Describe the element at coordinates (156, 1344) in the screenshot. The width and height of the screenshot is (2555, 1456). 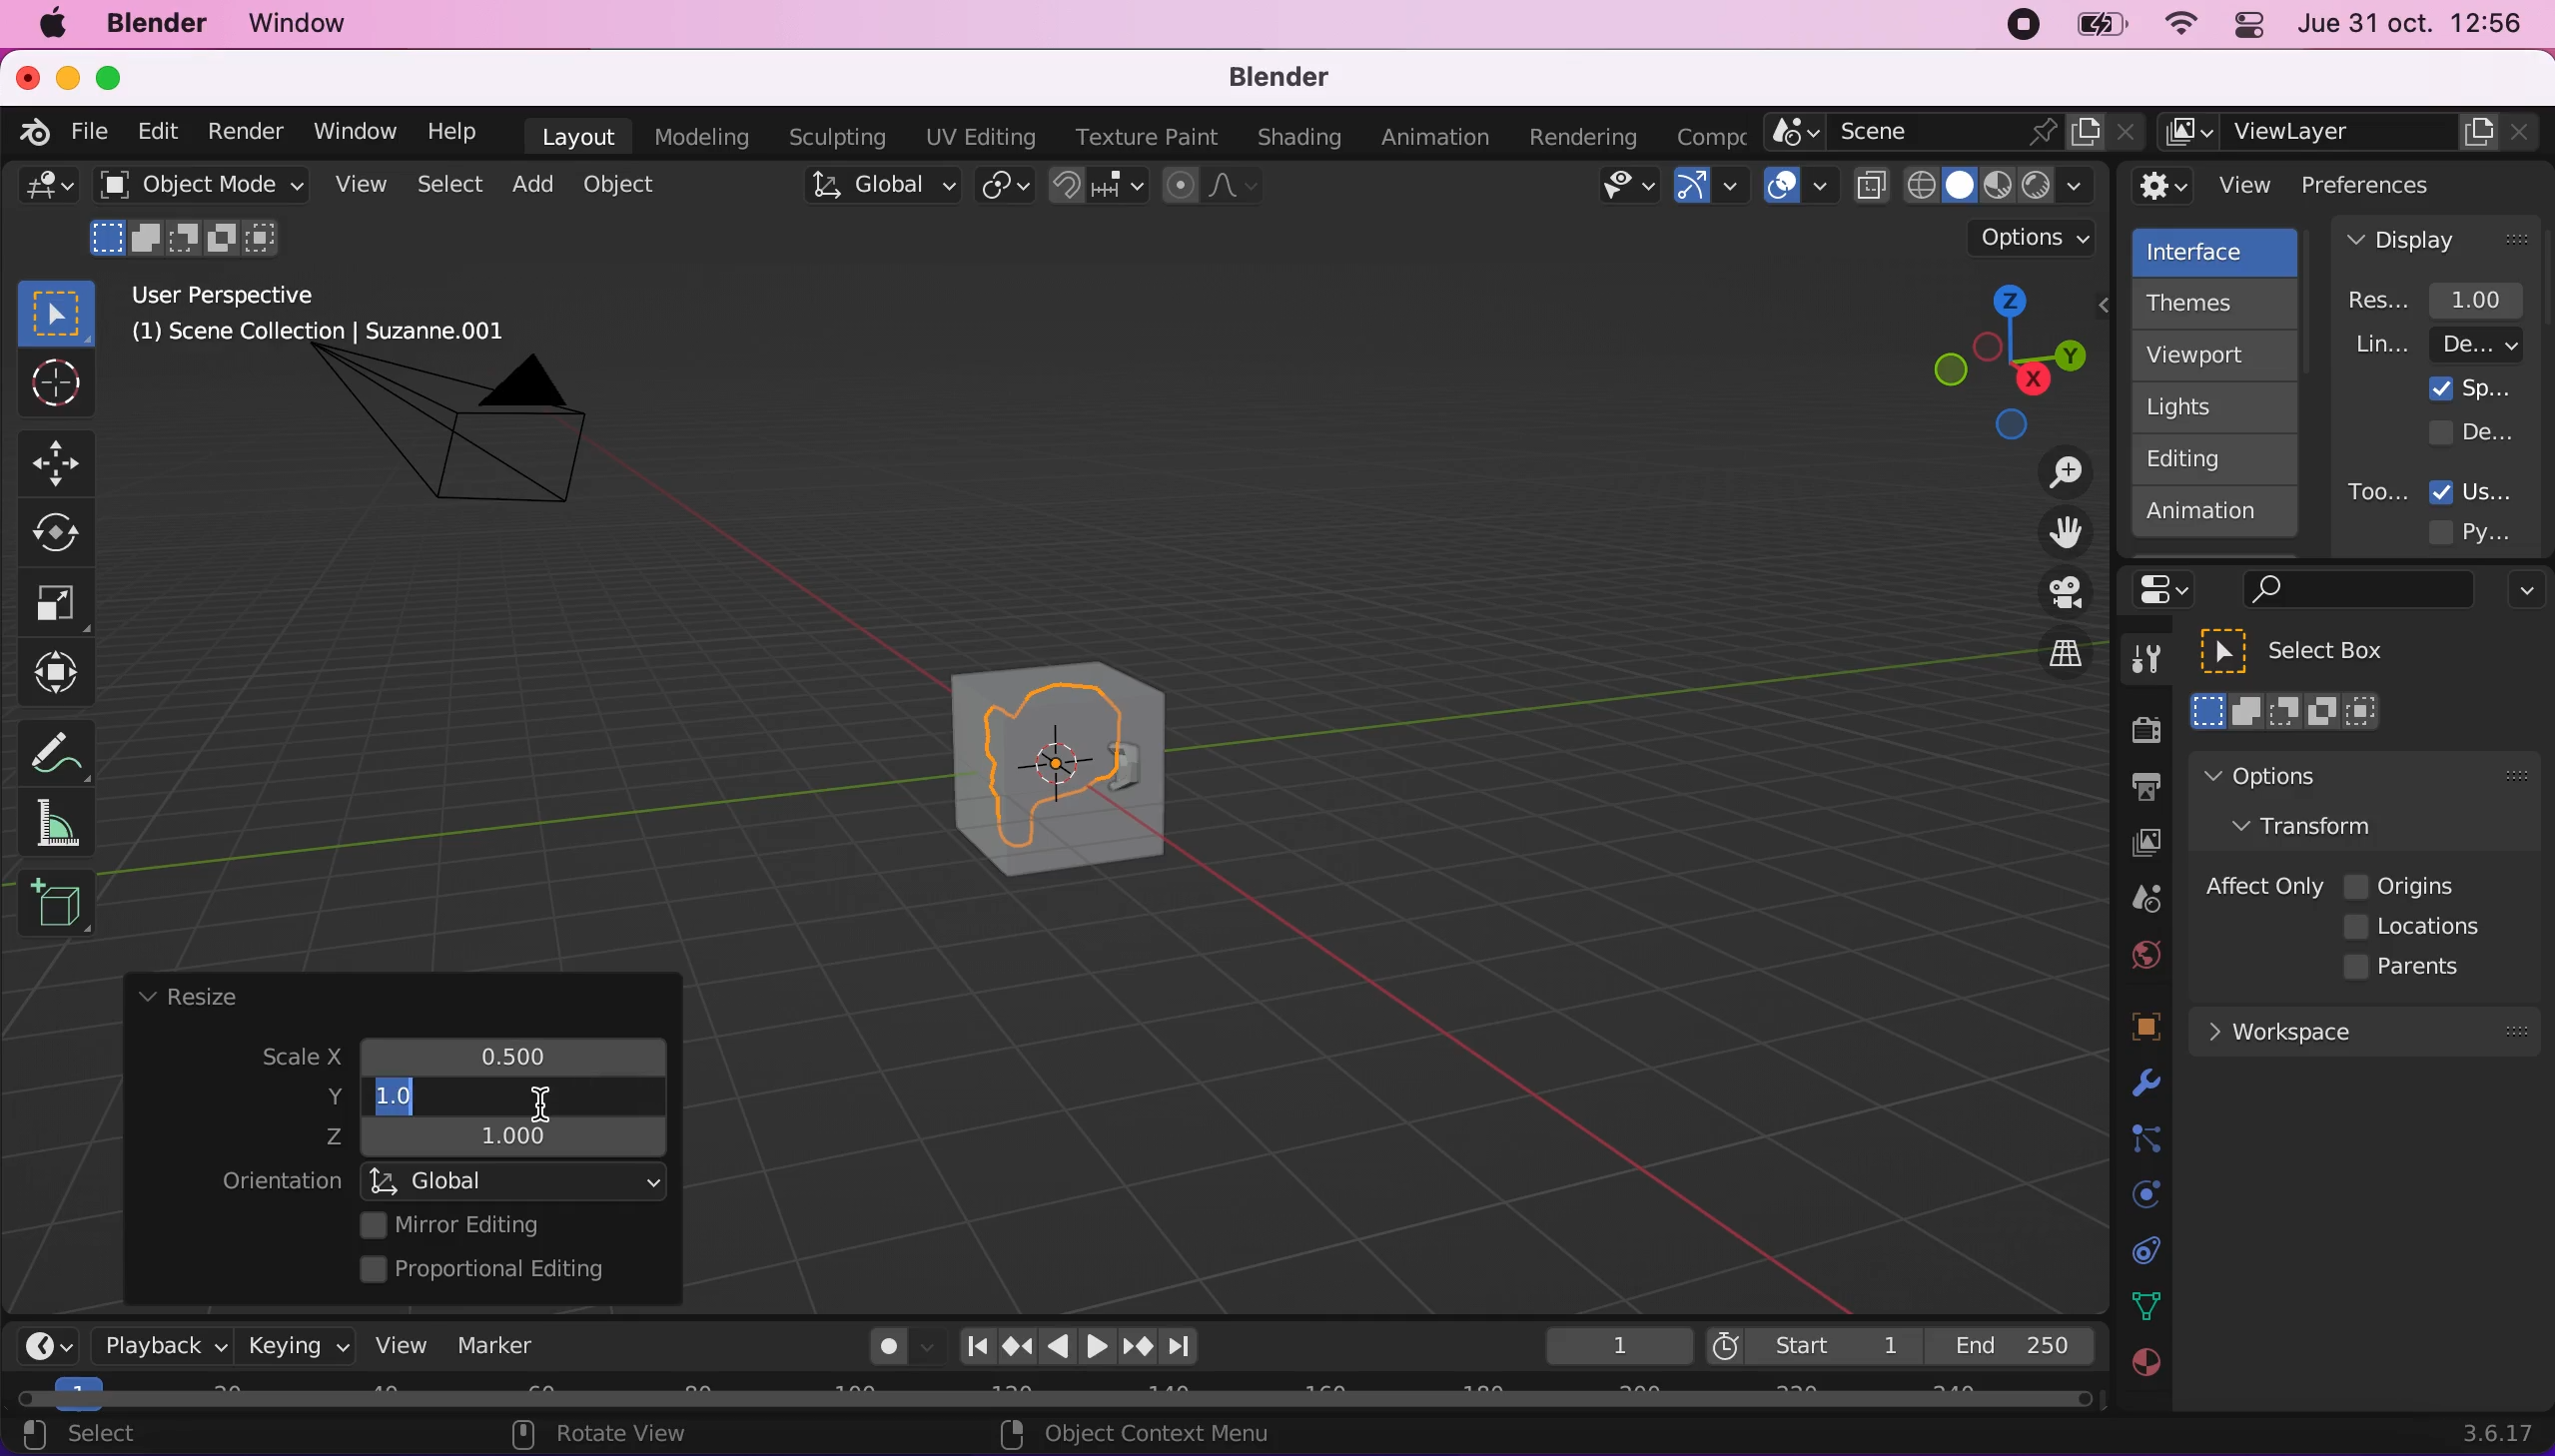
I see `playback` at that location.